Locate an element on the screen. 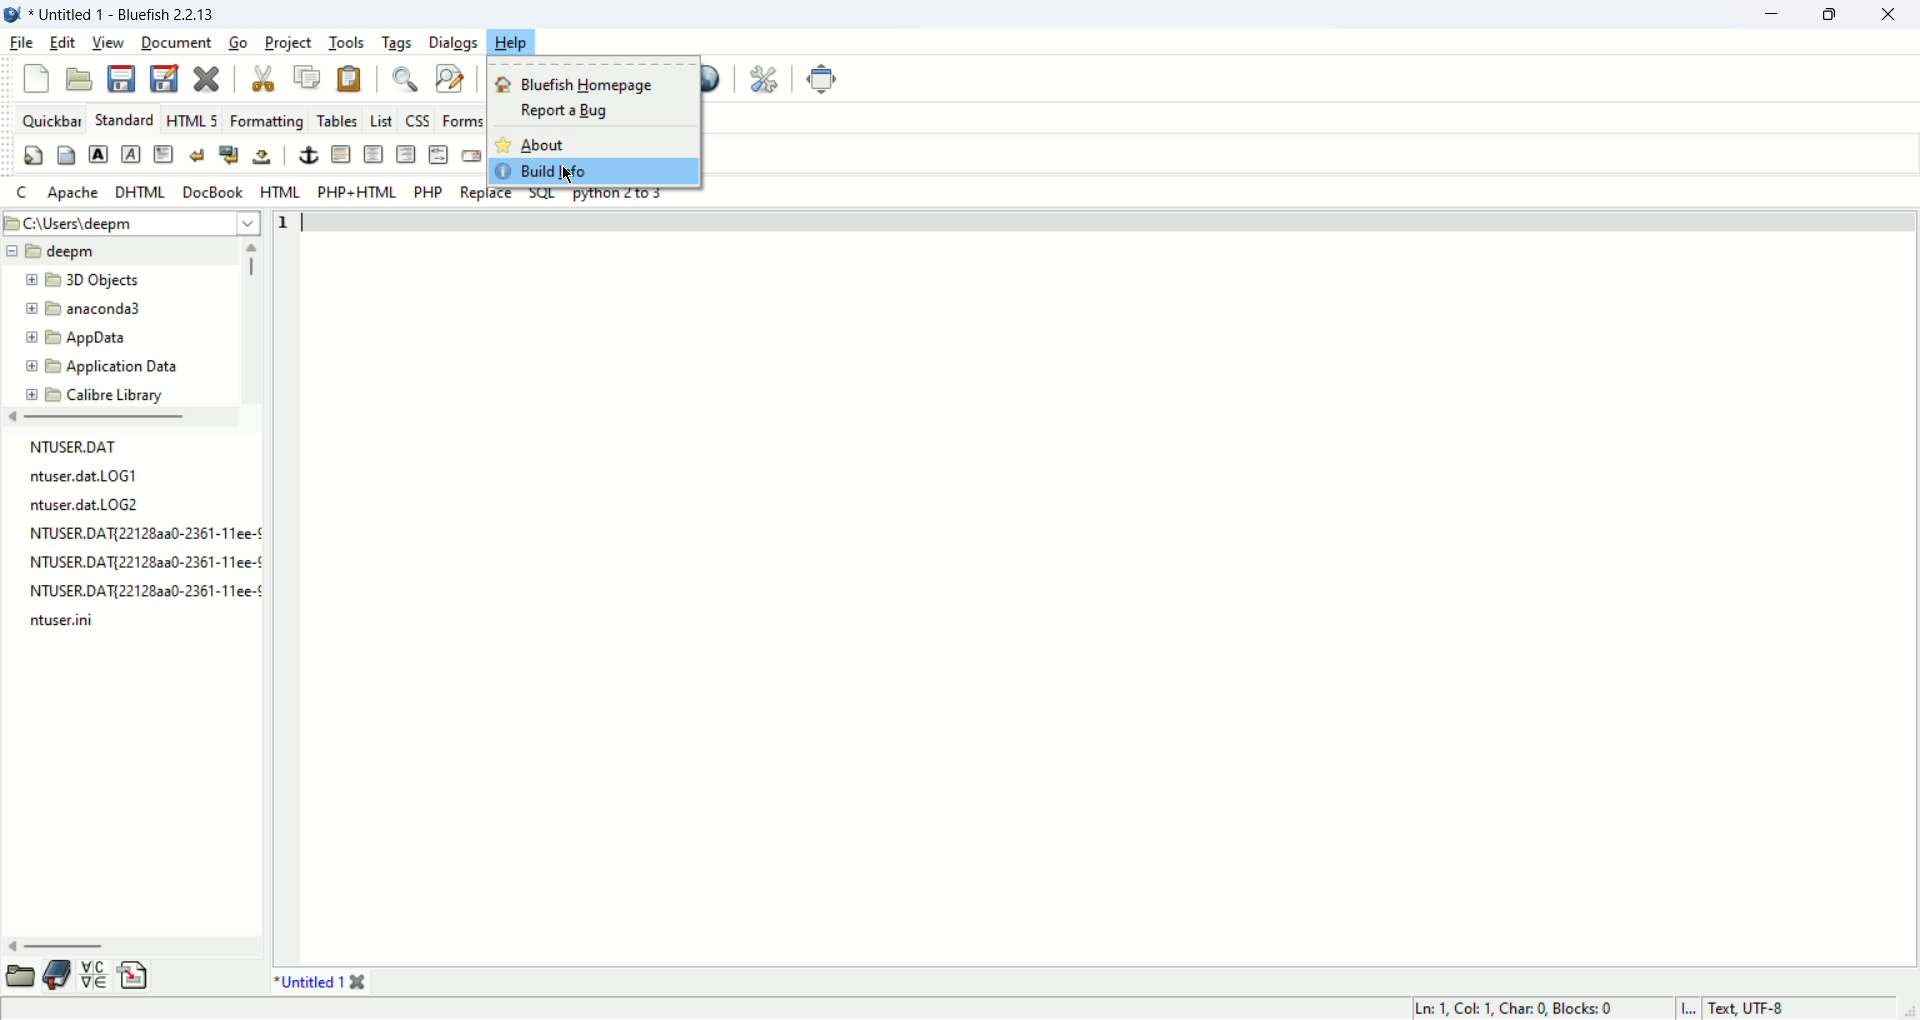 The width and height of the screenshot is (1920, 1020). project is located at coordinates (290, 44).